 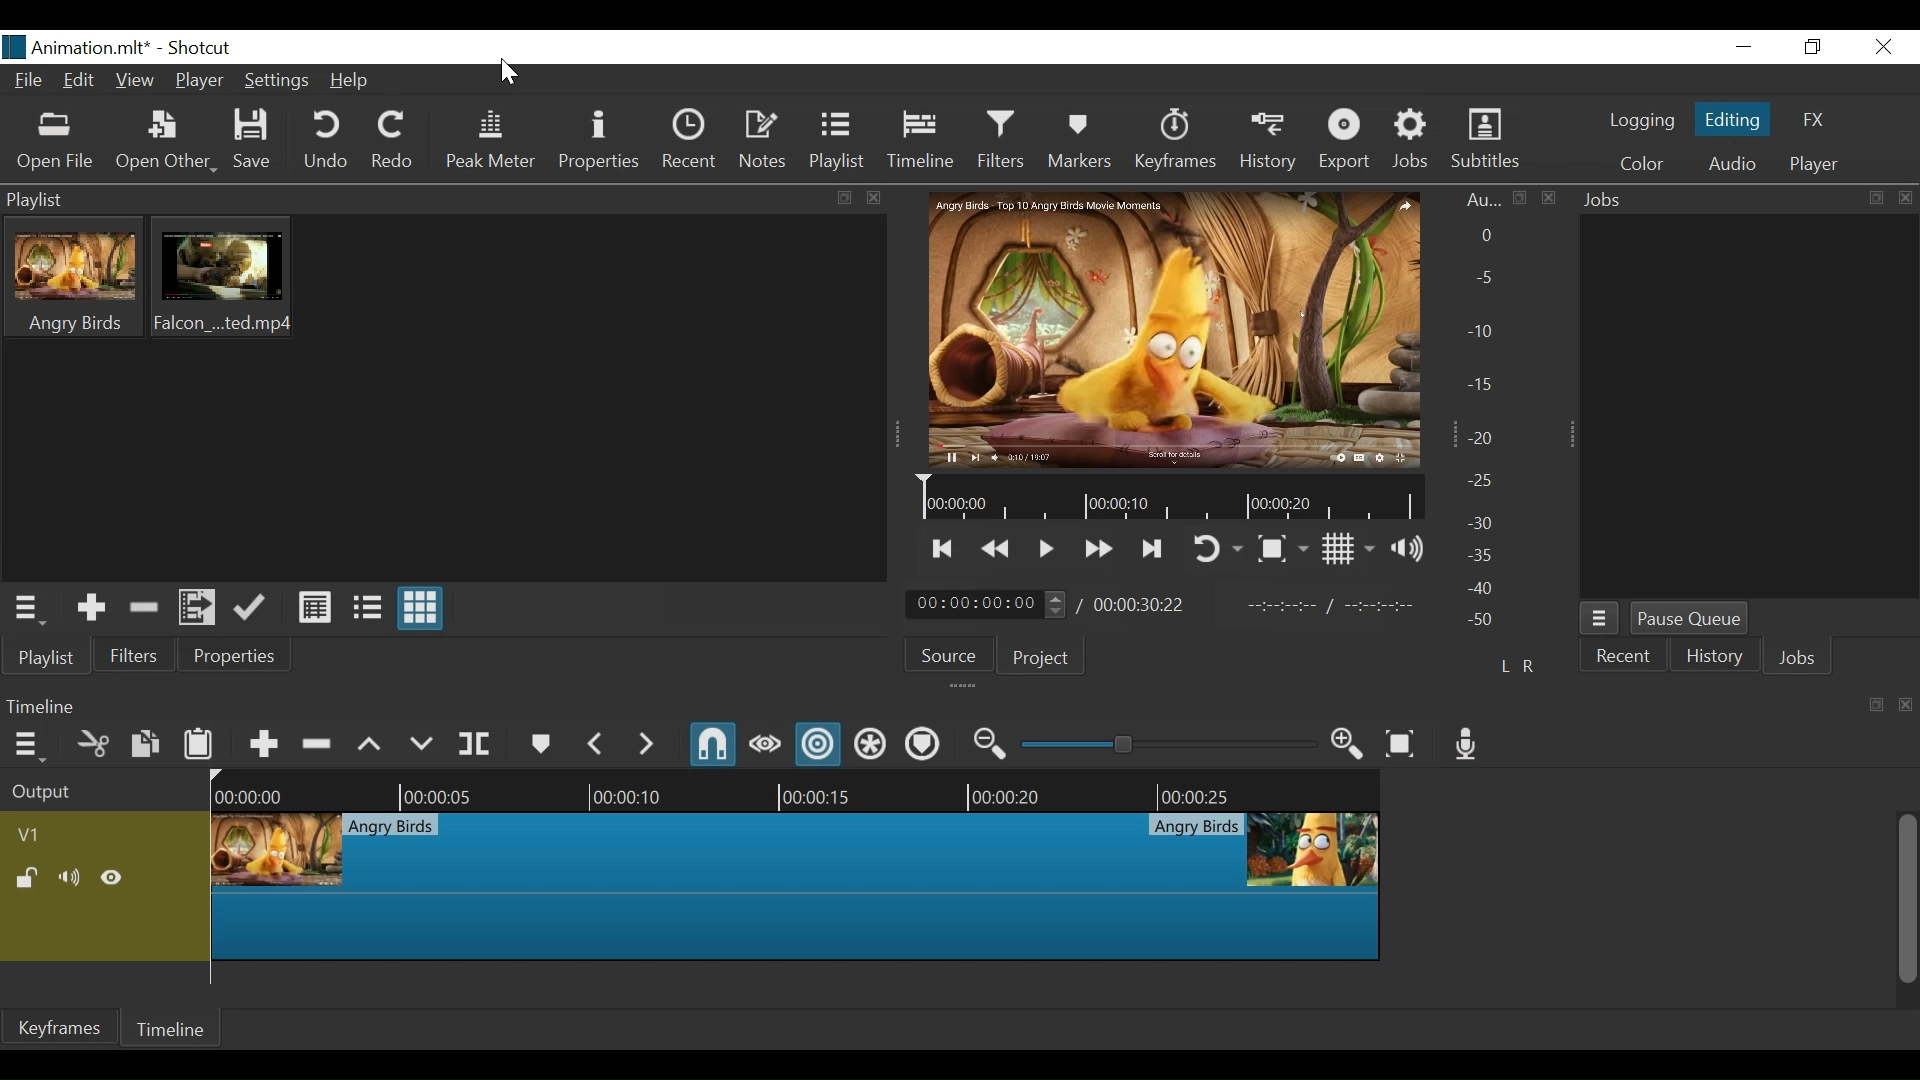 What do you see at coordinates (27, 608) in the screenshot?
I see `Playlist Menu` at bounding box center [27, 608].